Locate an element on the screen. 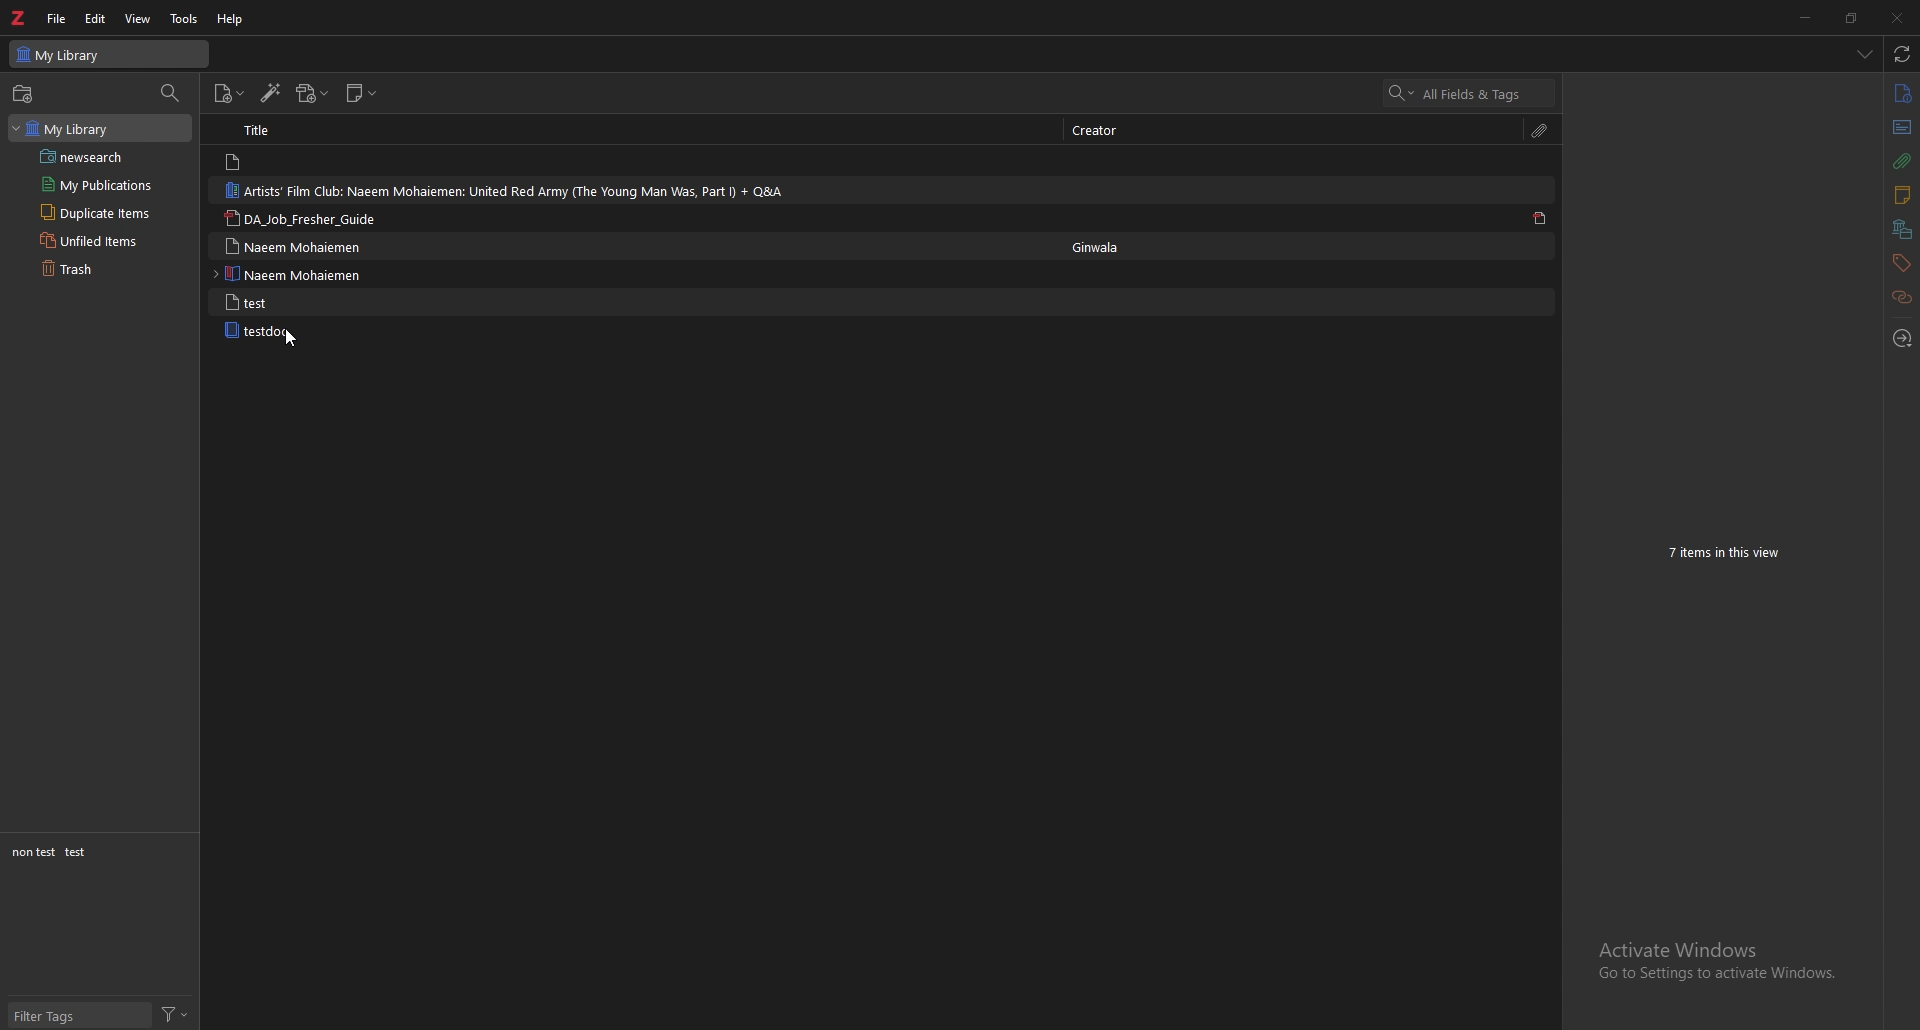 The height and width of the screenshot is (1030, 1920). tags is located at coordinates (1902, 262).